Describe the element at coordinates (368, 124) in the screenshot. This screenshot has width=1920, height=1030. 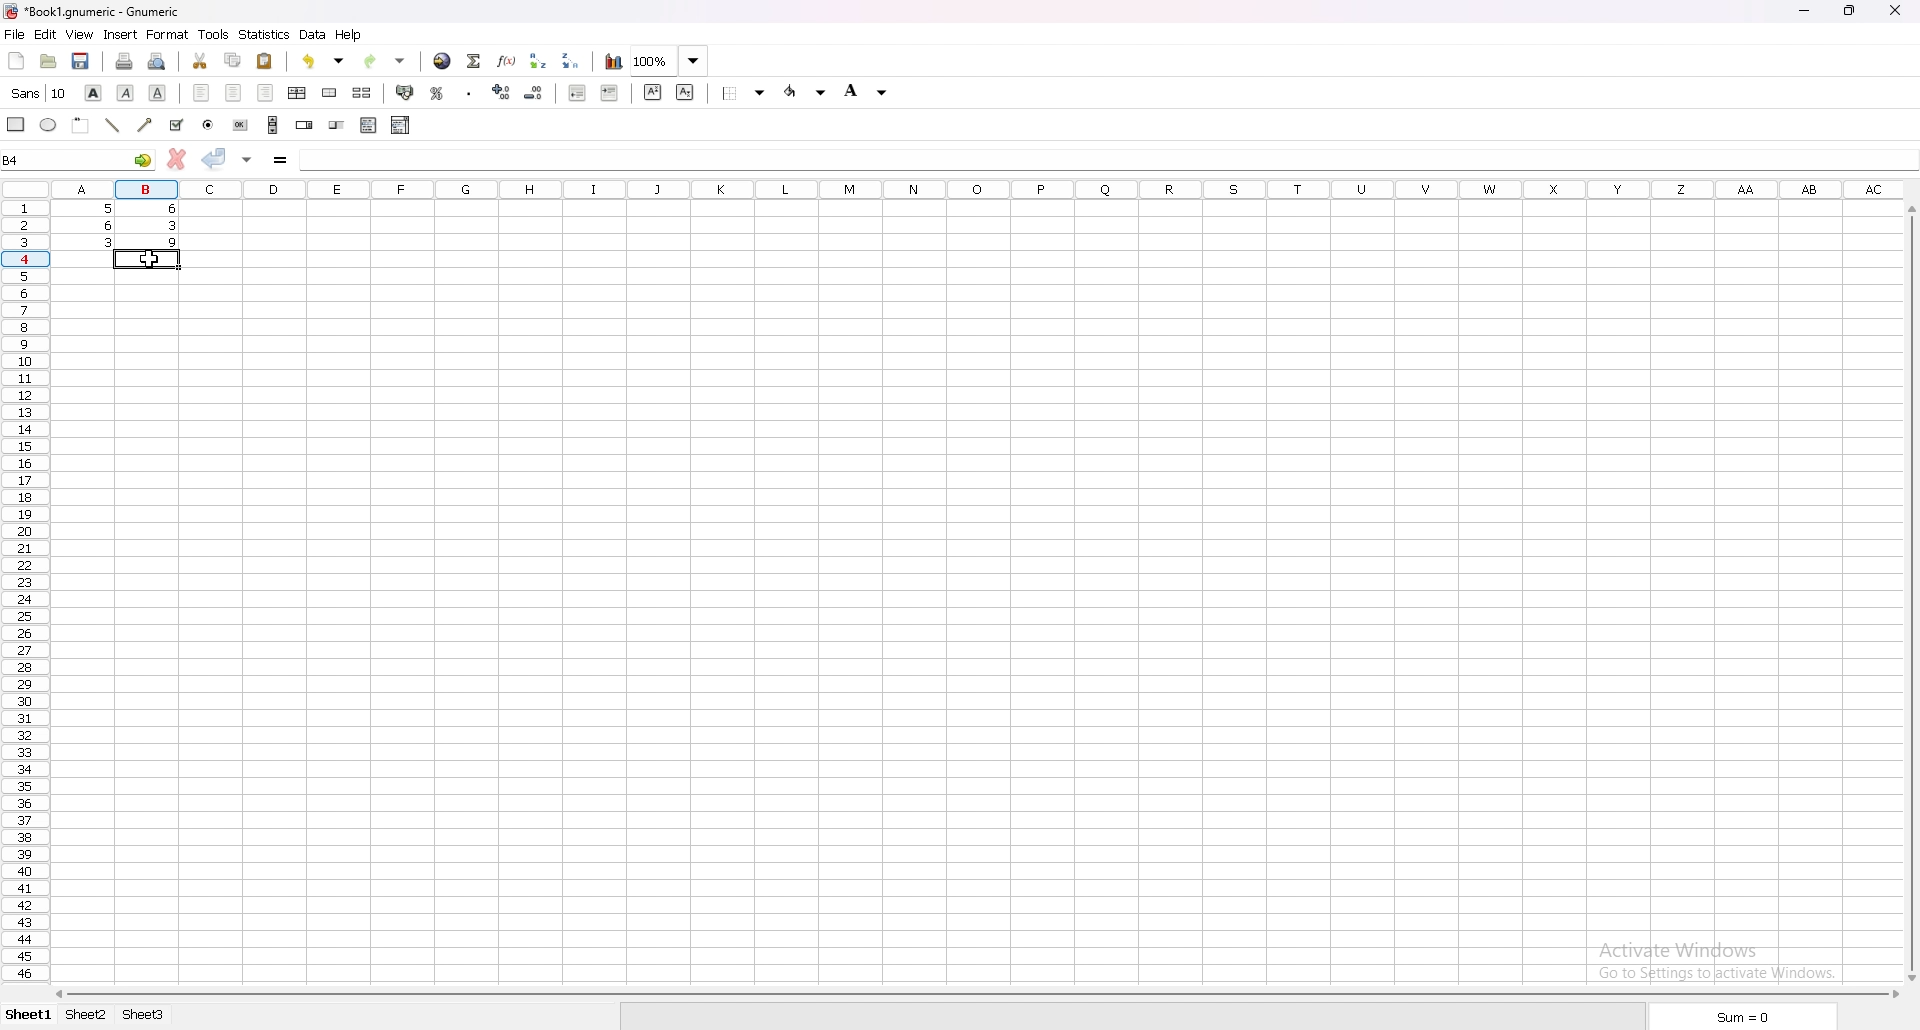
I see `list` at that location.